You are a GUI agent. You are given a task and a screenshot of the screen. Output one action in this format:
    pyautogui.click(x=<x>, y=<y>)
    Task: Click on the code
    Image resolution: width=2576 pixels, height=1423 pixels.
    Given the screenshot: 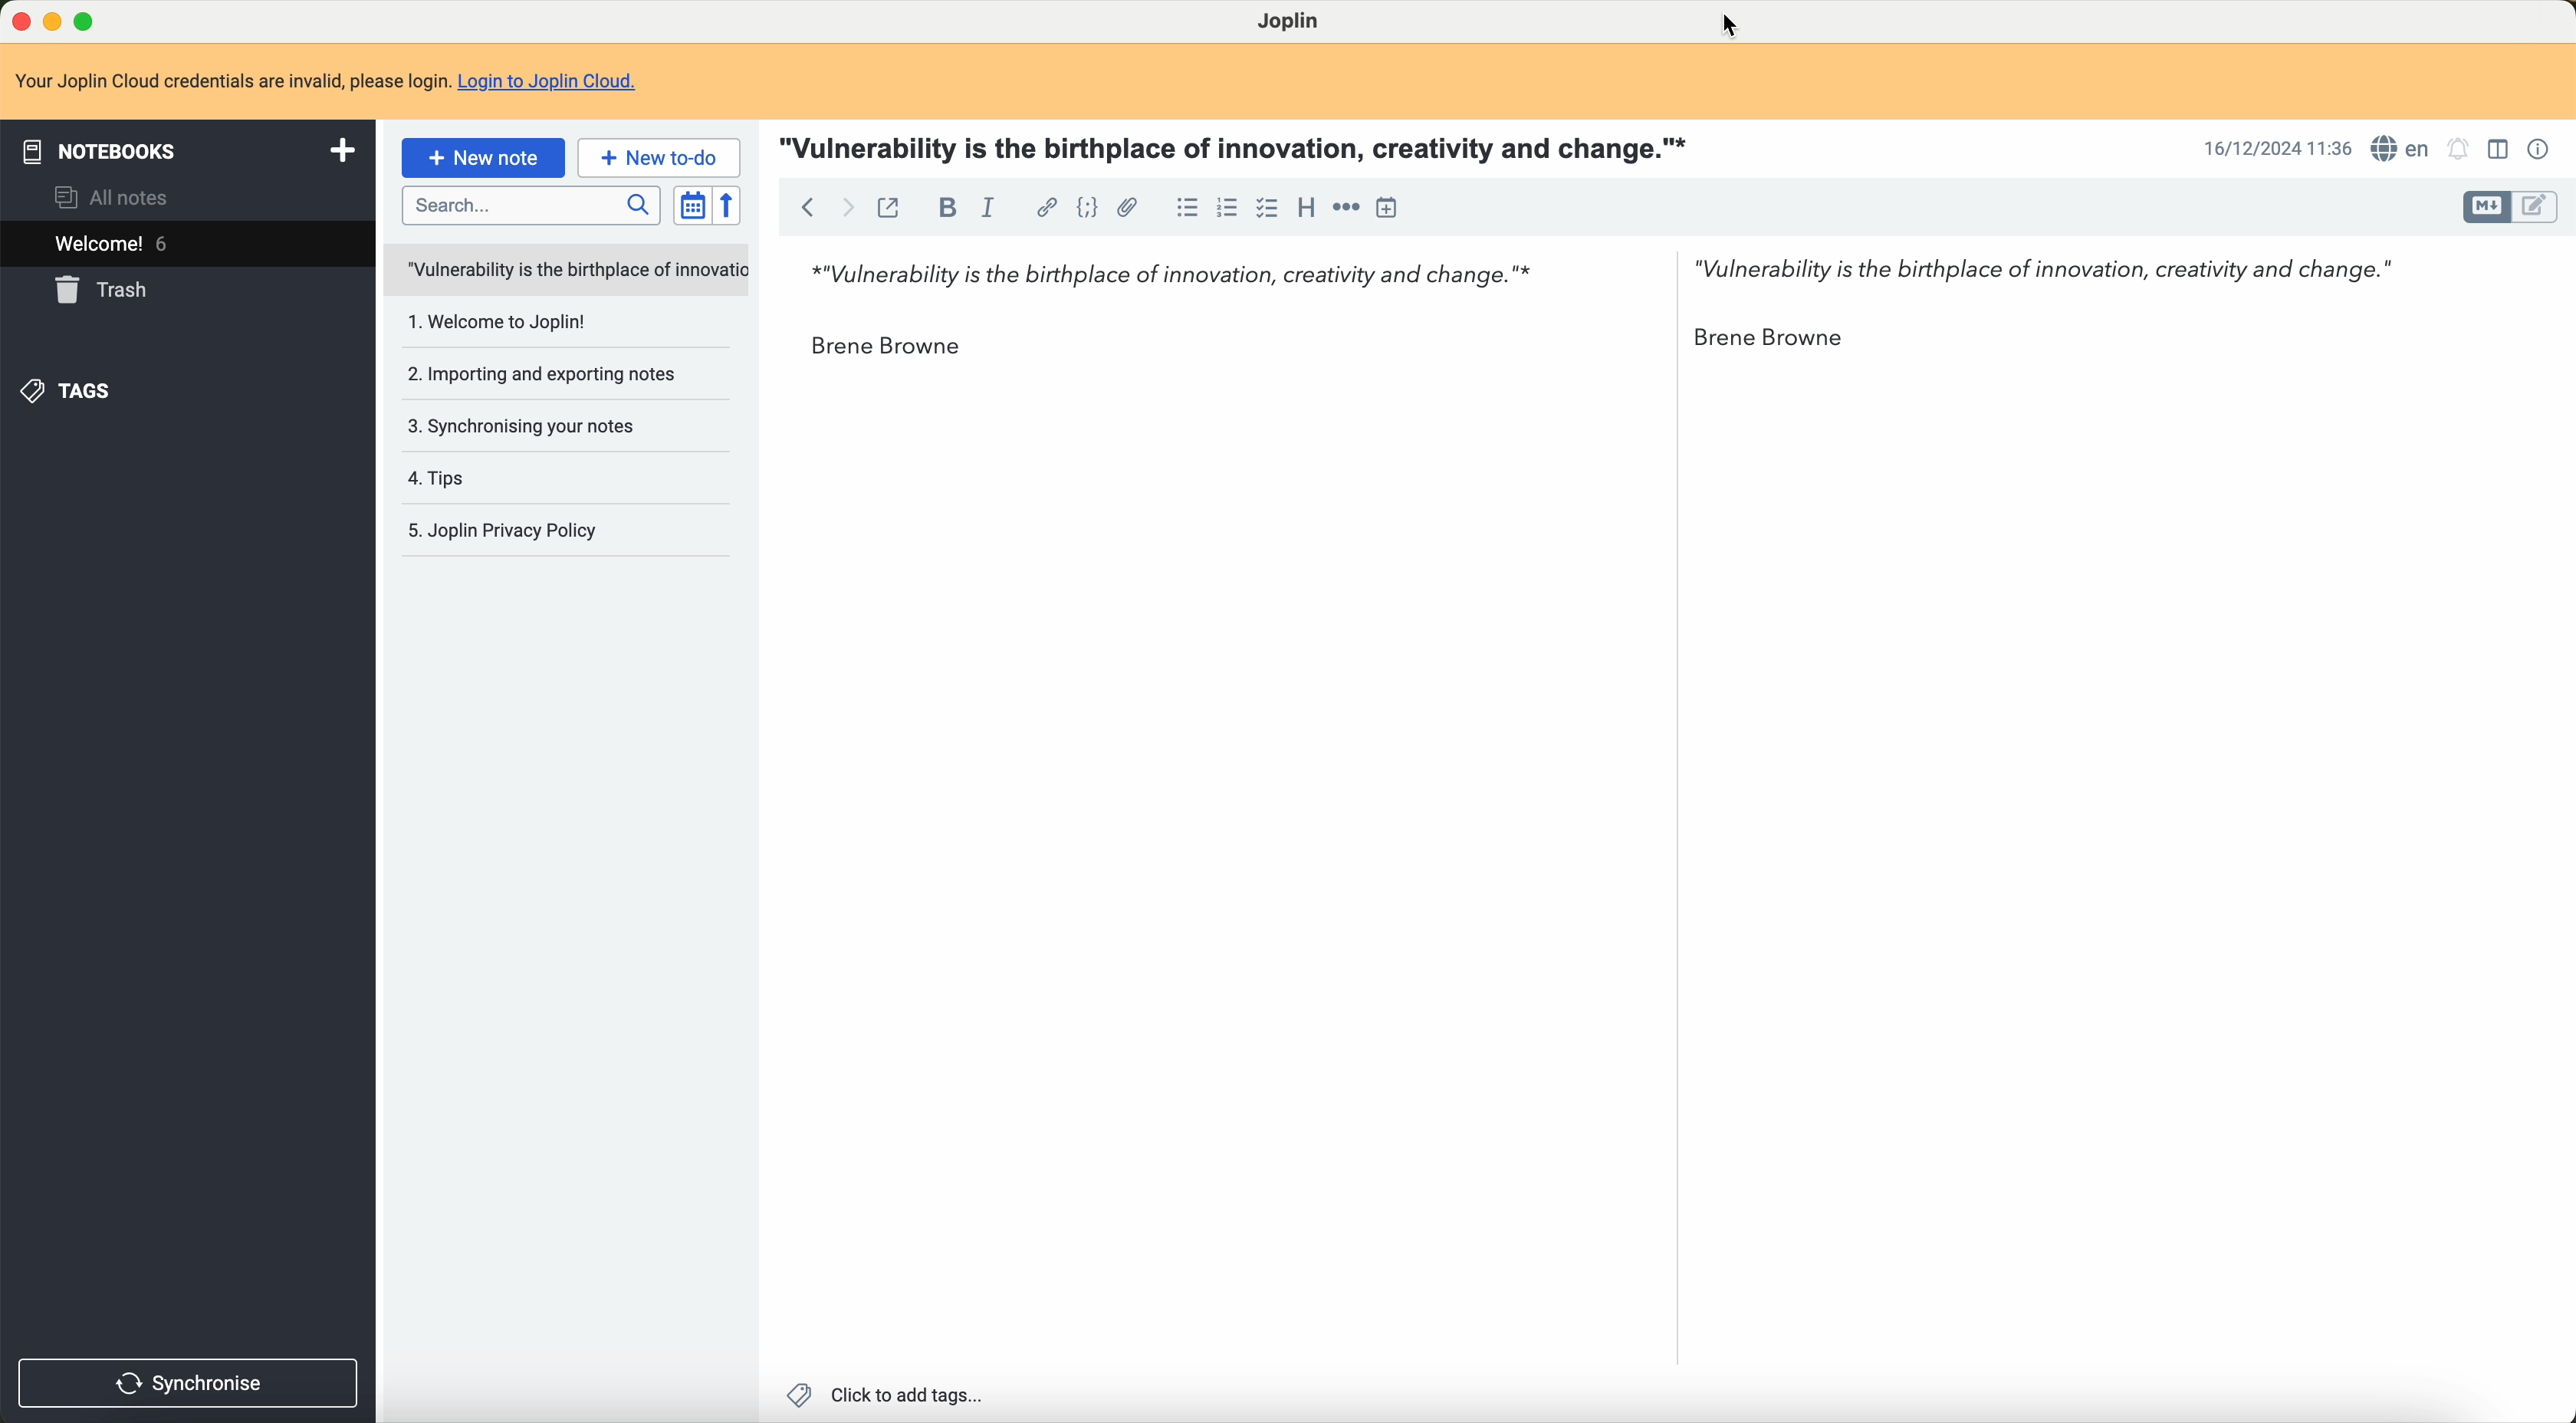 What is the action you would take?
    pyautogui.click(x=1085, y=207)
    